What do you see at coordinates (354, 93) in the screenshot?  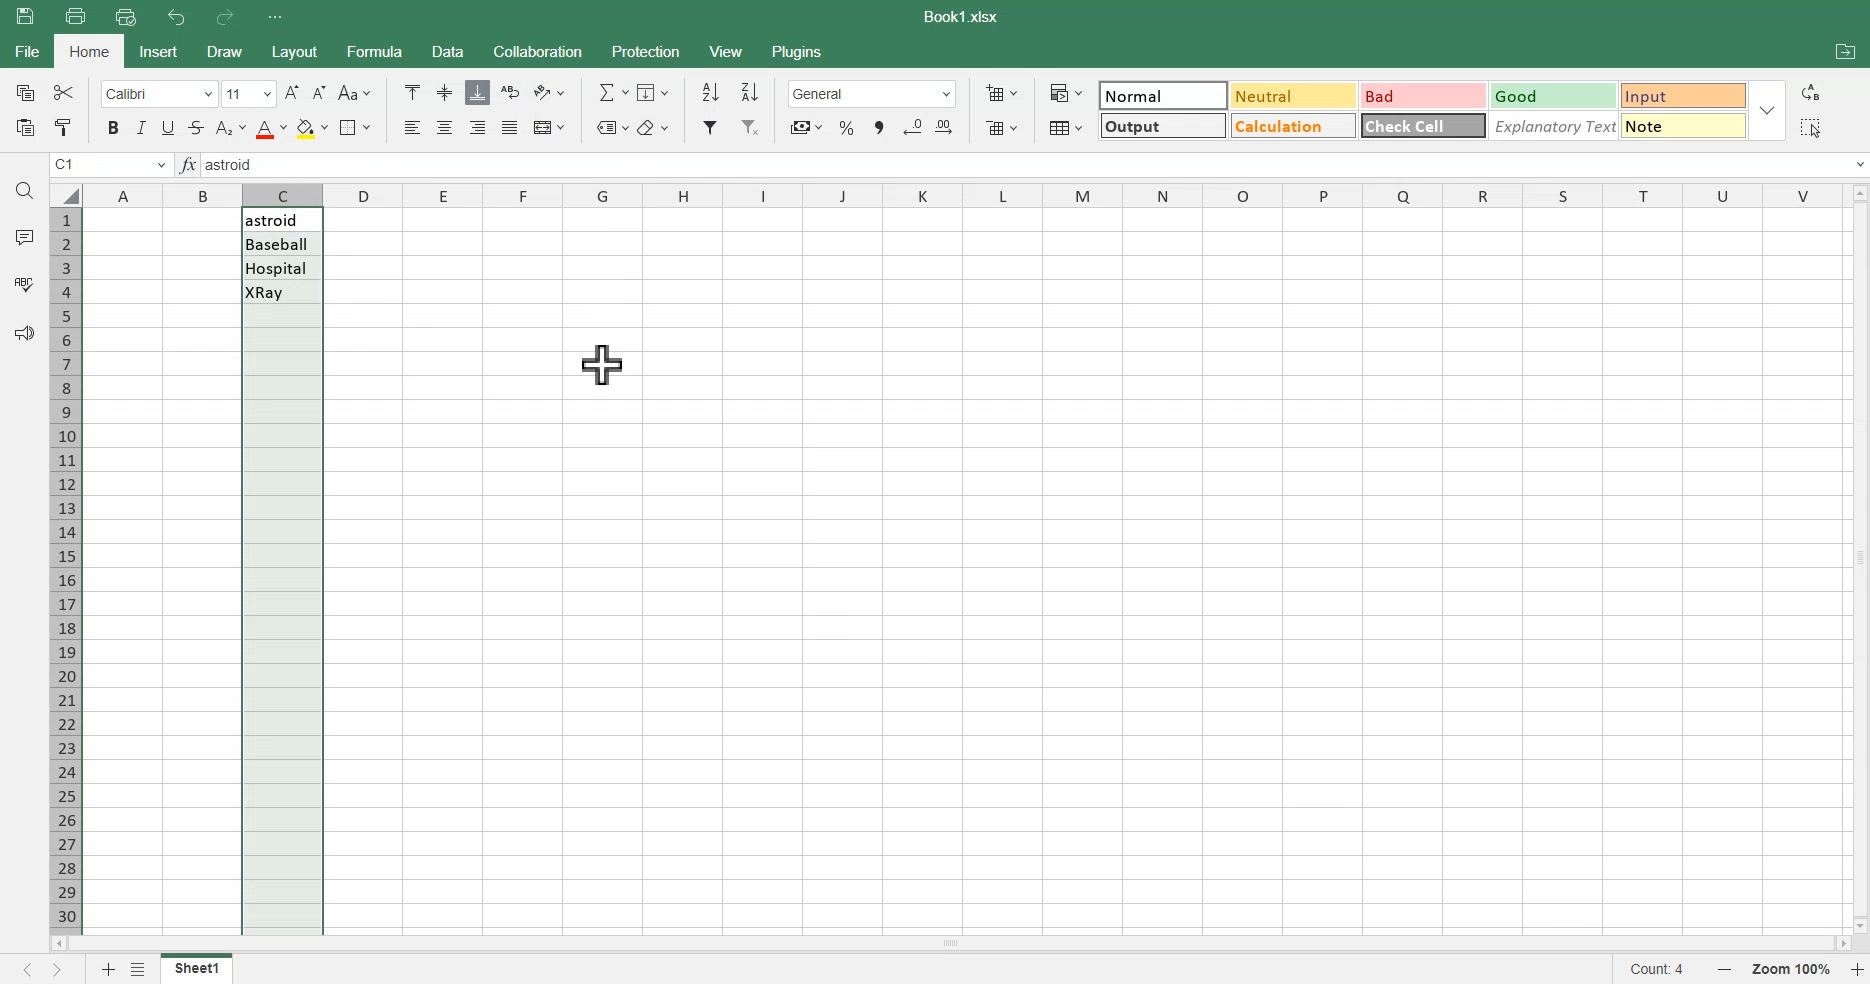 I see `Change case` at bounding box center [354, 93].